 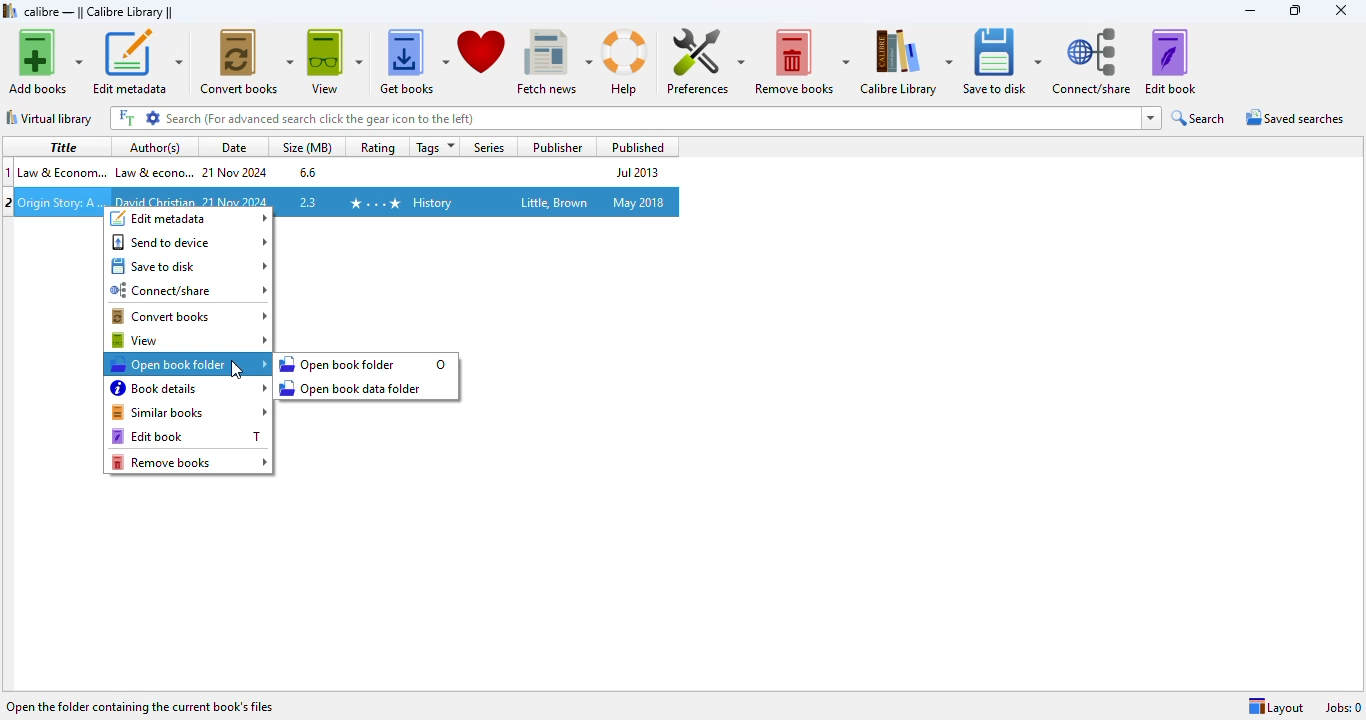 I want to click on 2.3, so click(x=307, y=202).